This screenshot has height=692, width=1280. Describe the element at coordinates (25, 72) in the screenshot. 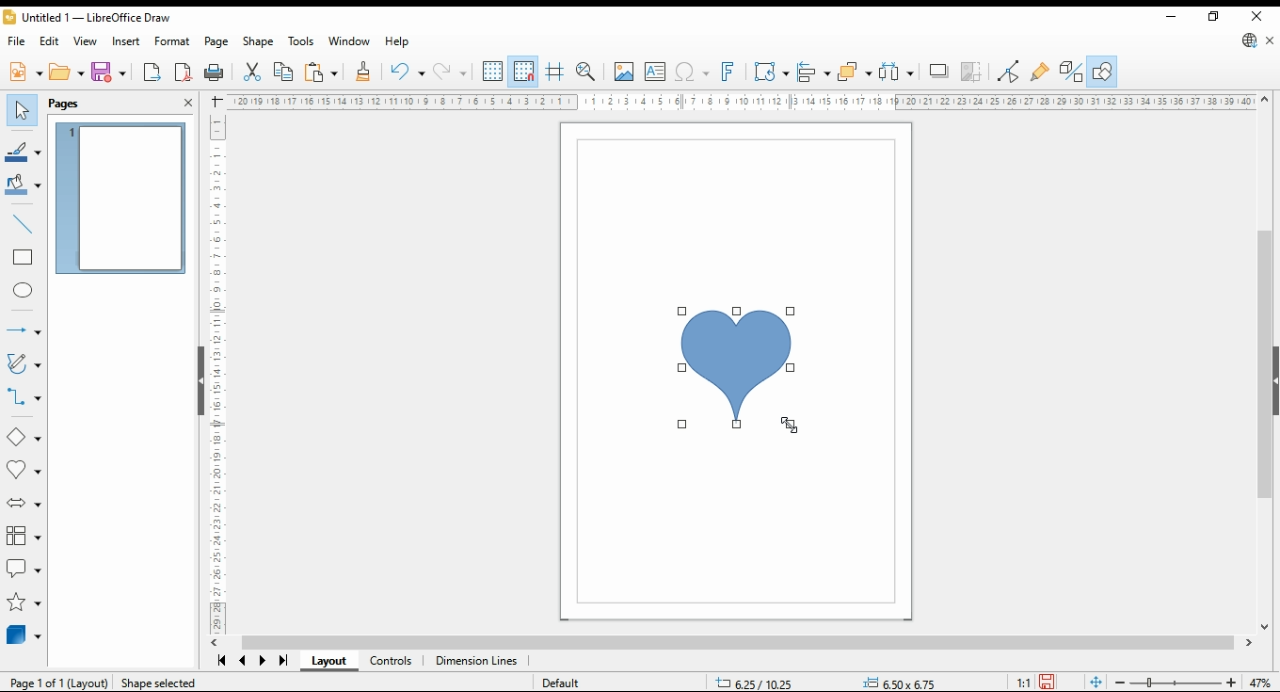

I see `new` at that location.